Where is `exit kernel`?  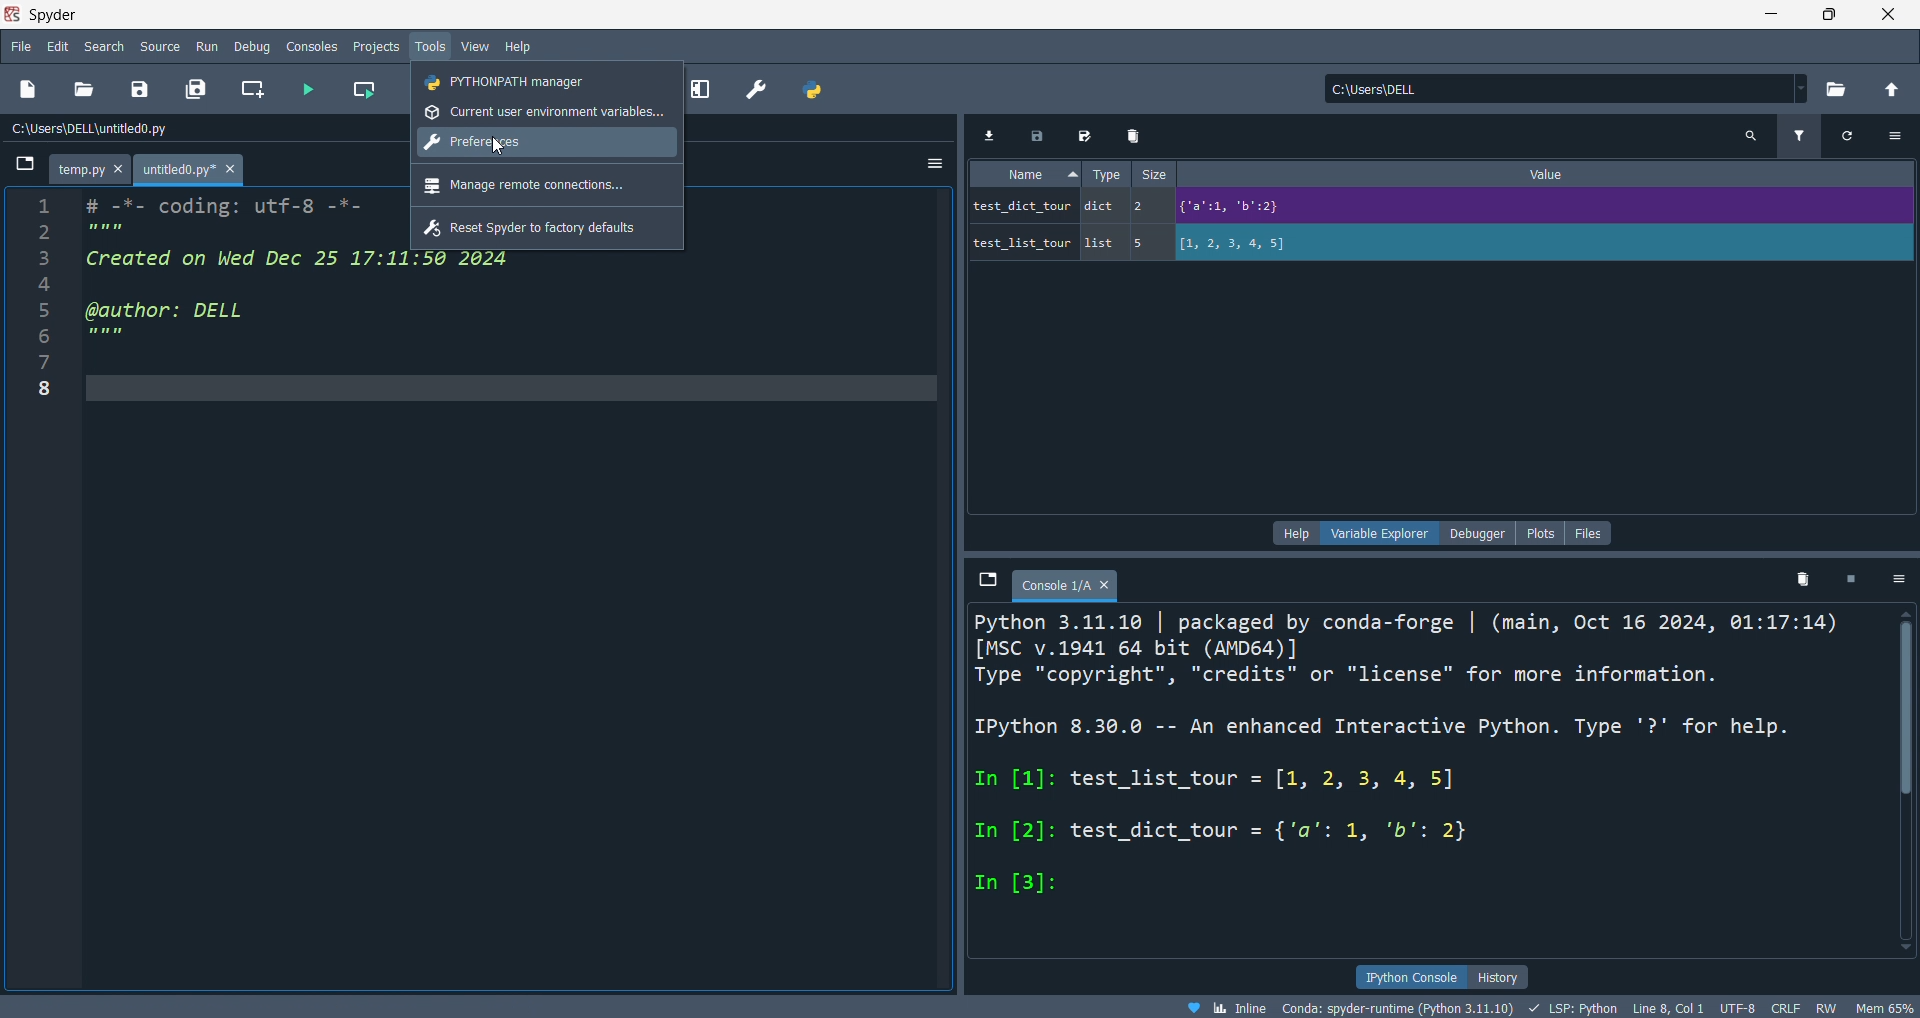
exit kernel is located at coordinates (1853, 579).